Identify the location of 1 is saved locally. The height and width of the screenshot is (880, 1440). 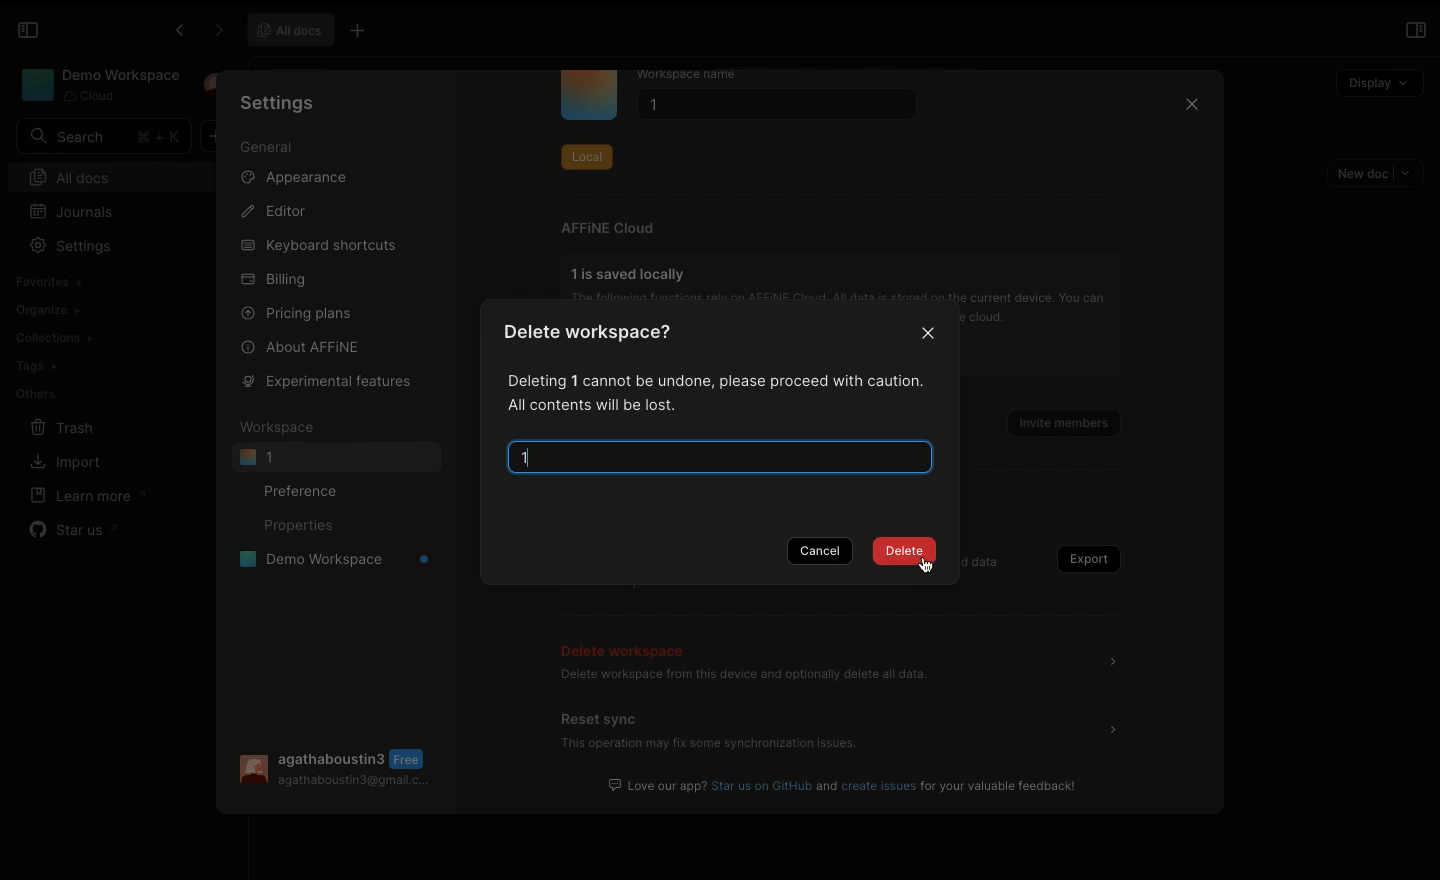
(632, 273).